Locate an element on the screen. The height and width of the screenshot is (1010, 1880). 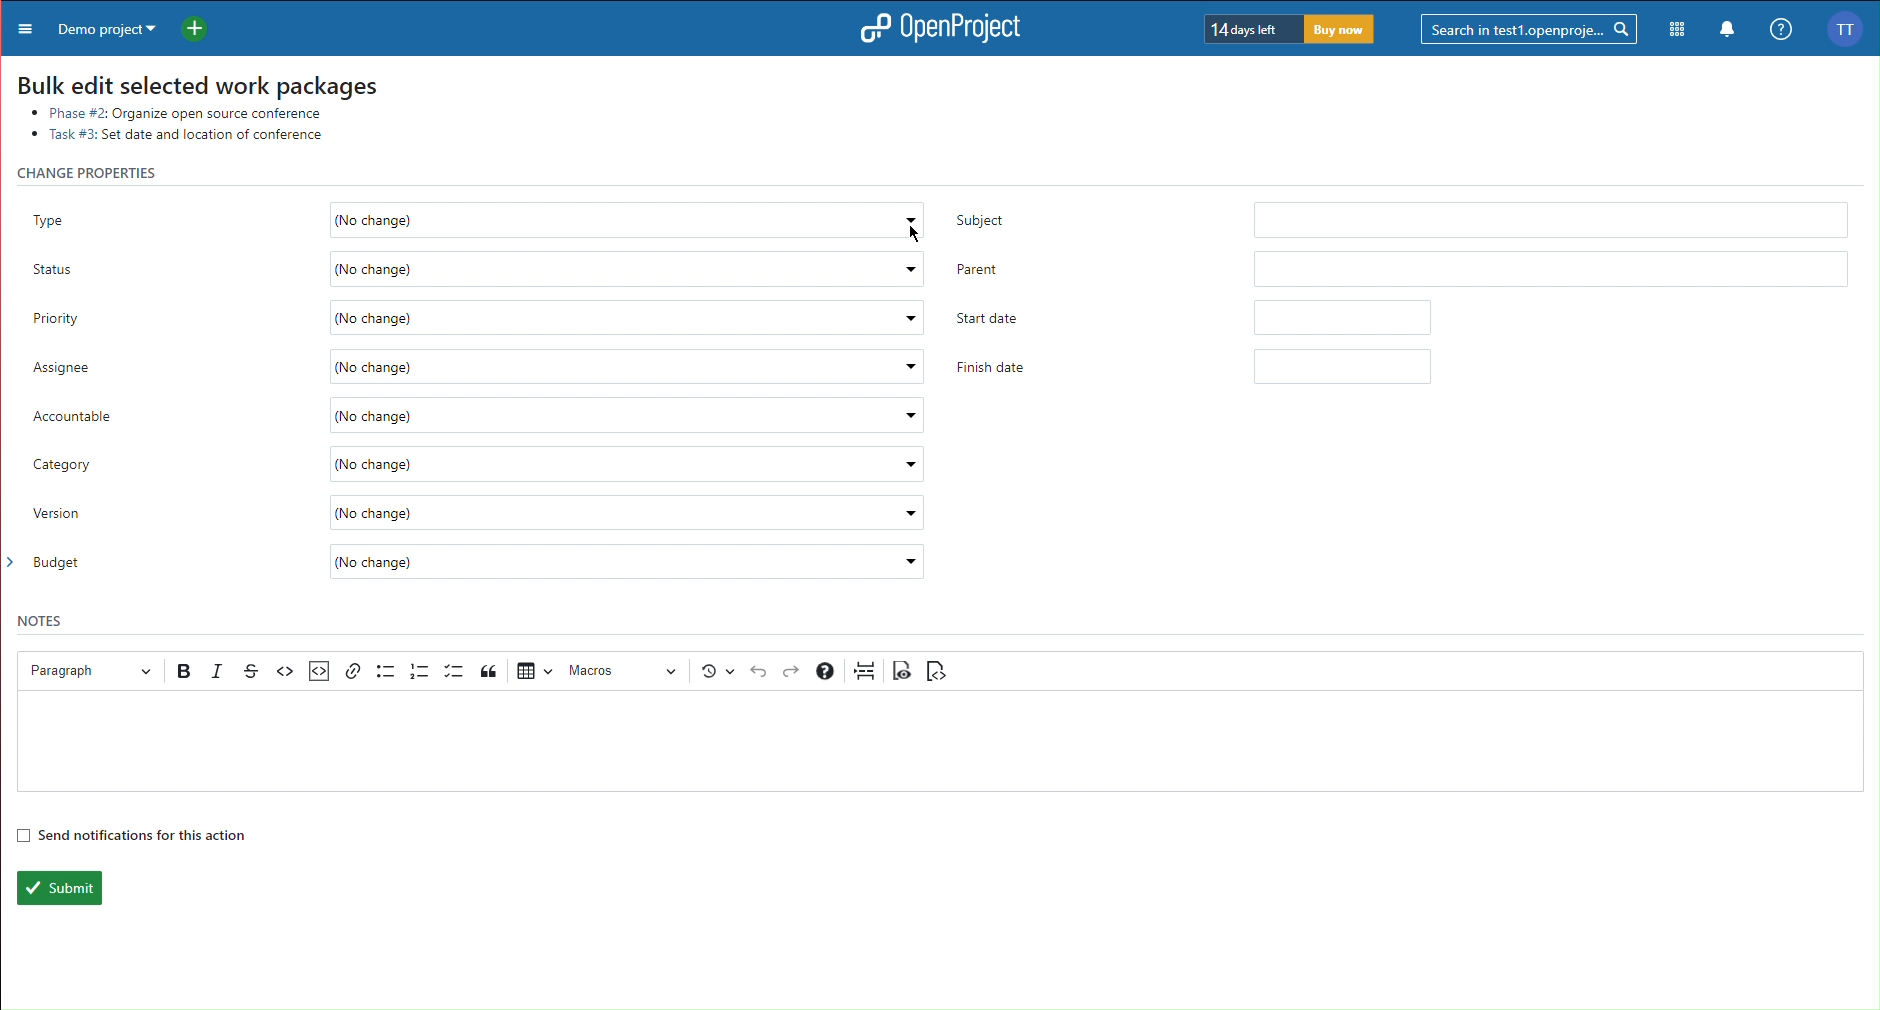
Page View is located at coordinates (903, 670).